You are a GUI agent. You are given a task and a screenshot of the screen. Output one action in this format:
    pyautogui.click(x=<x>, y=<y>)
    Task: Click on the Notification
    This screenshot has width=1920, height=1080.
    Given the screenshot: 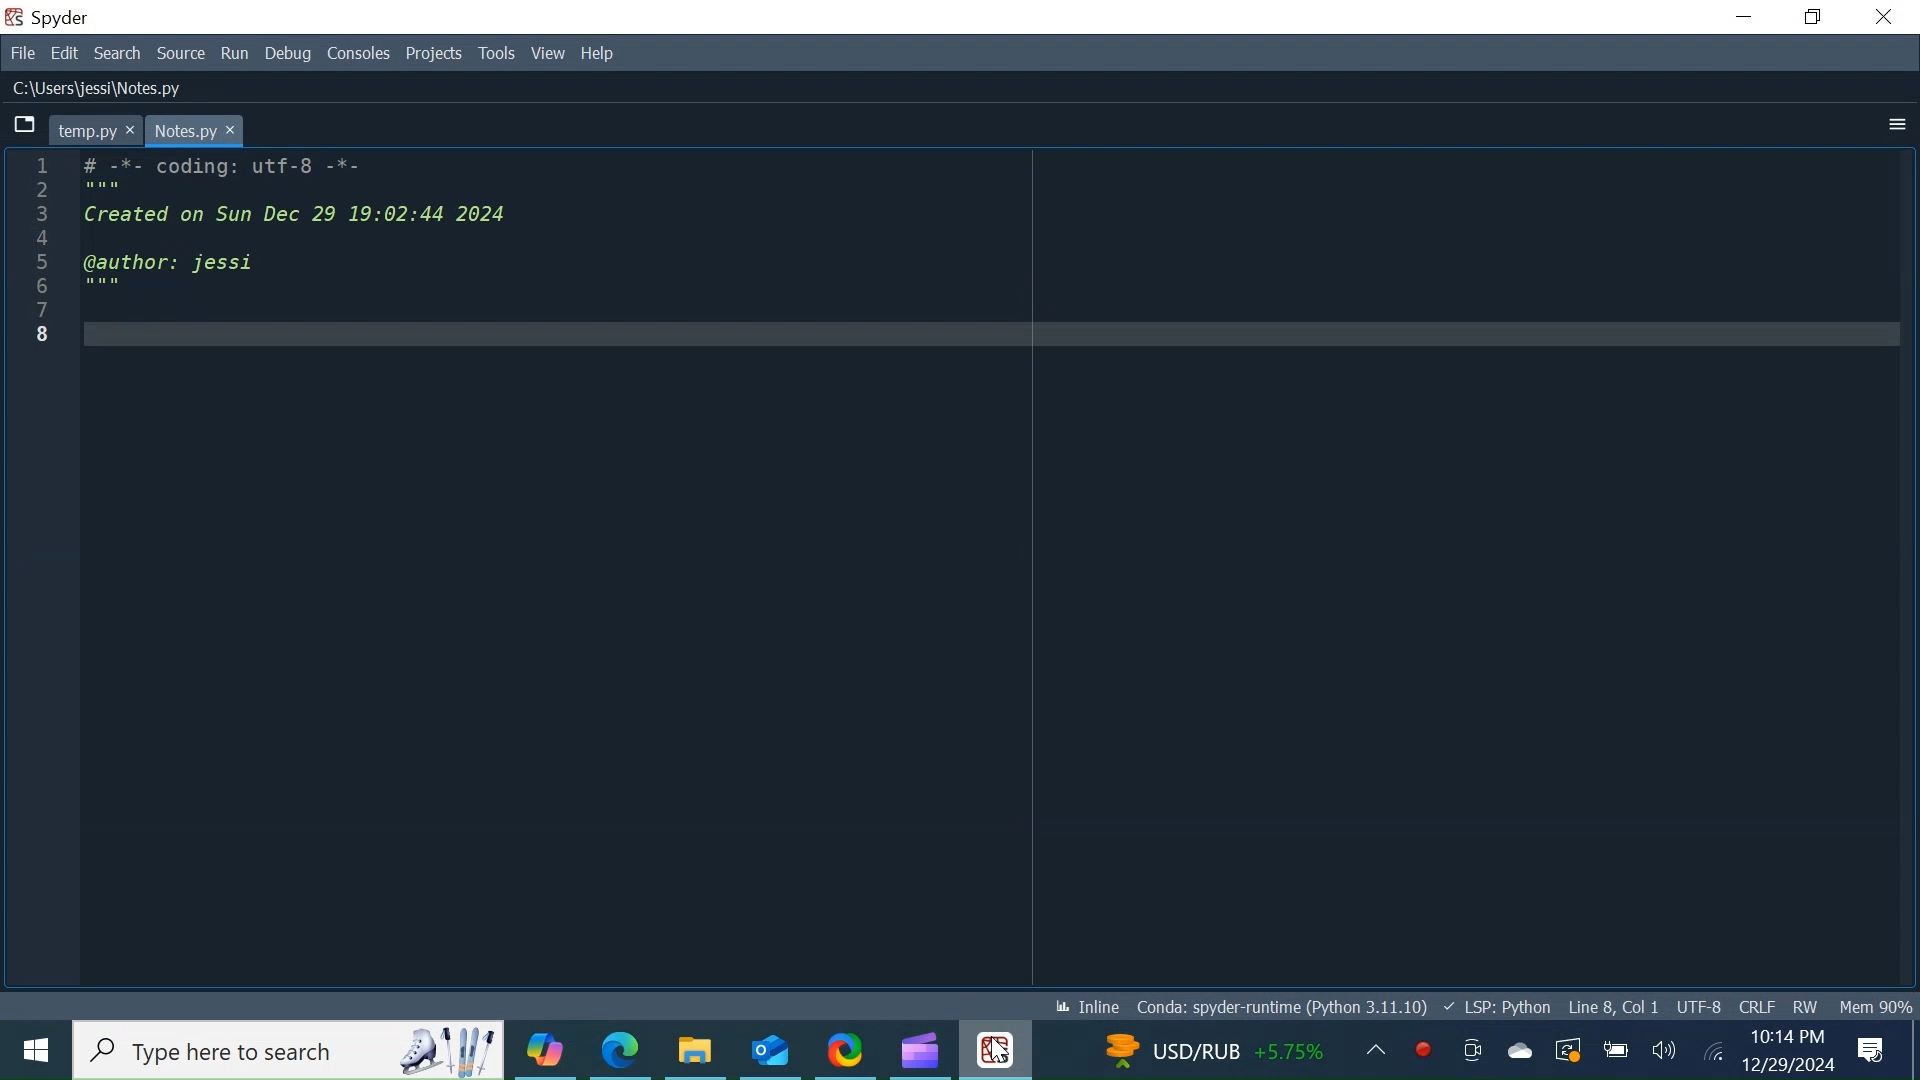 What is the action you would take?
    pyautogui.click(x=1873, y=1050)
    